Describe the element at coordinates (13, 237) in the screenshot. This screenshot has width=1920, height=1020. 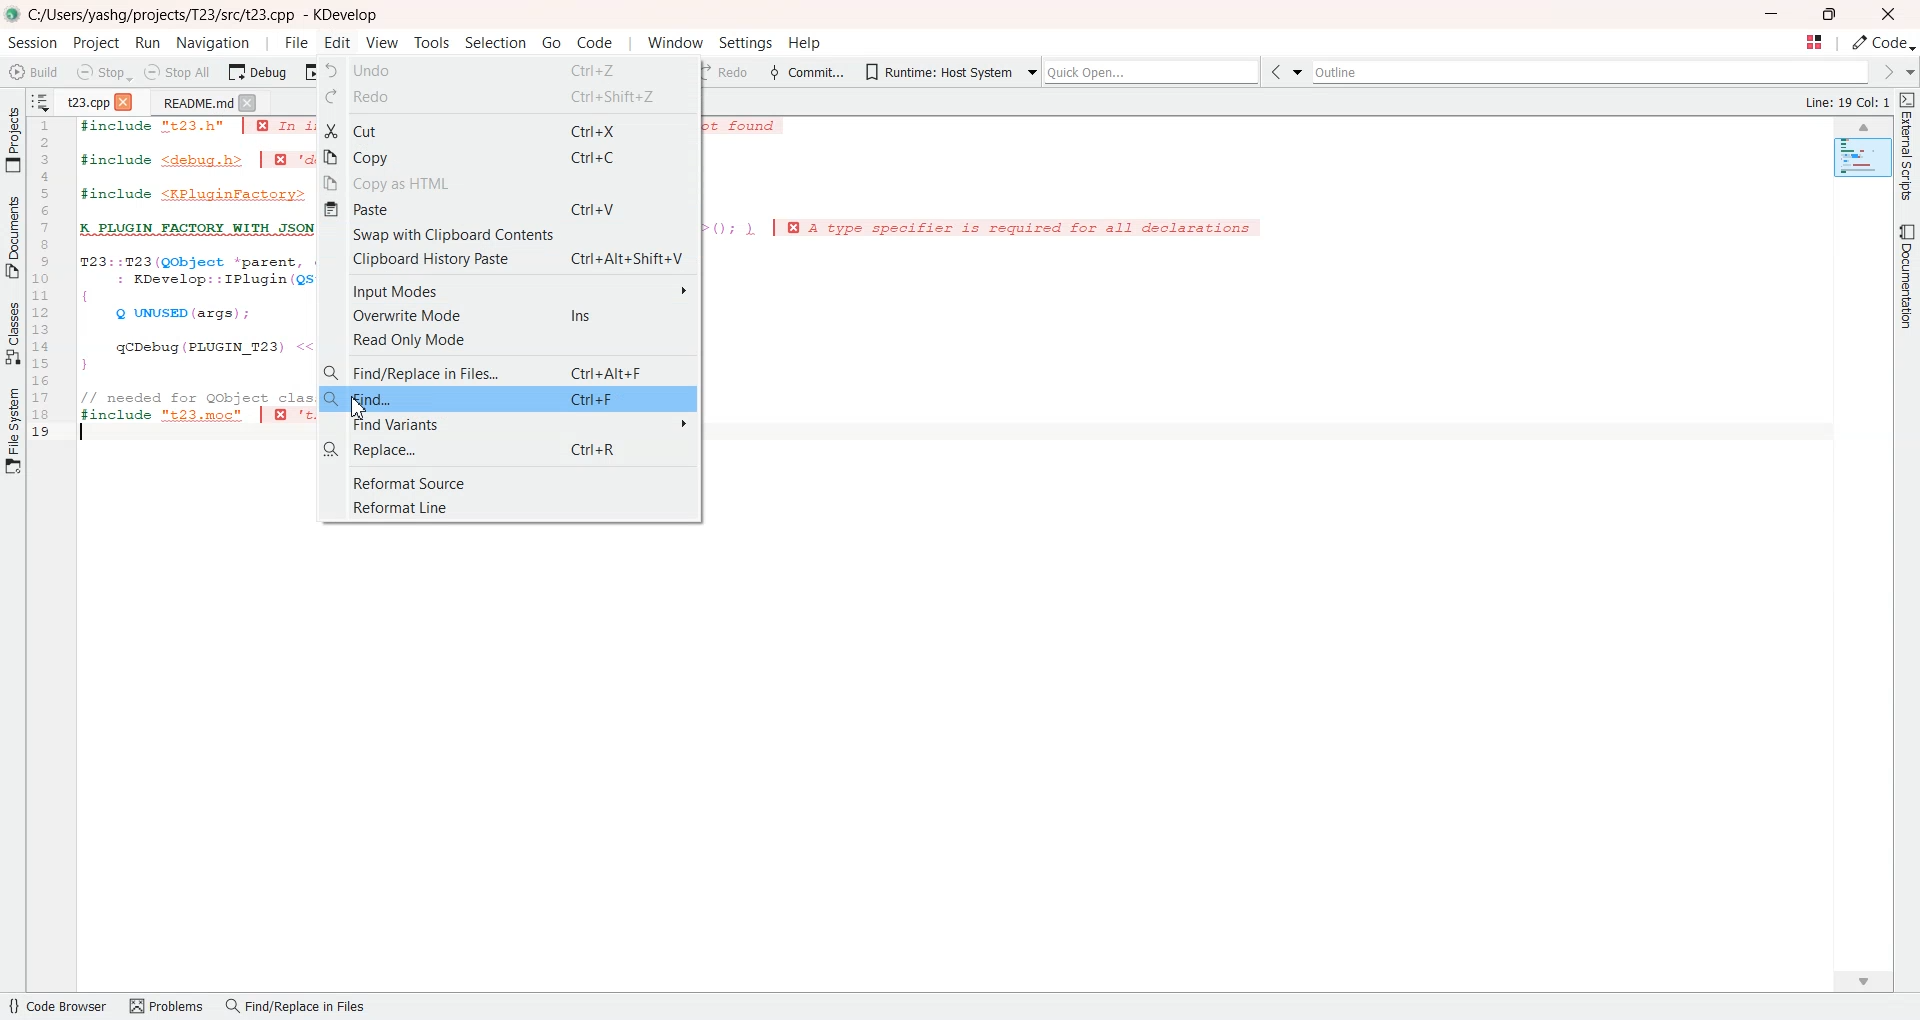
I see `Documents` at that location.